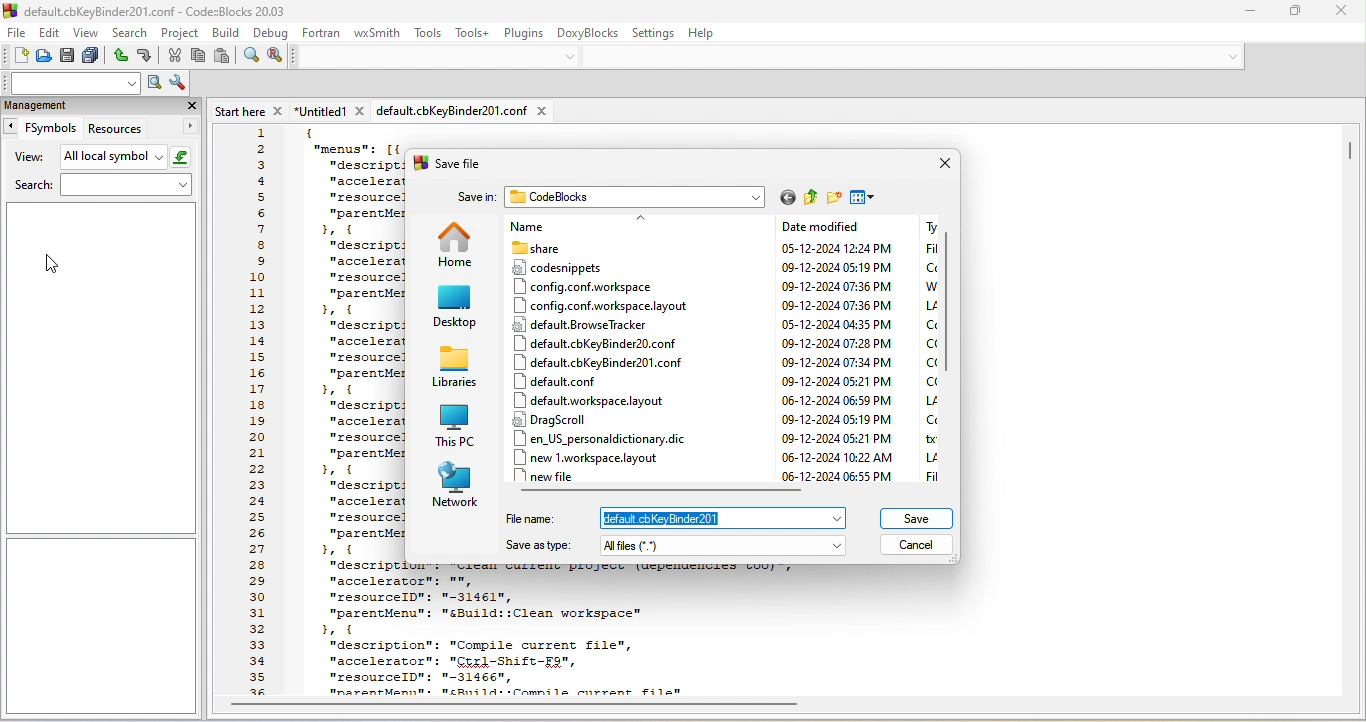 This screenshot has height=722, width=1366. Describe the element at coordinates (599, 456) in the screenshot. I see `new 1 workspace layout` at that location.